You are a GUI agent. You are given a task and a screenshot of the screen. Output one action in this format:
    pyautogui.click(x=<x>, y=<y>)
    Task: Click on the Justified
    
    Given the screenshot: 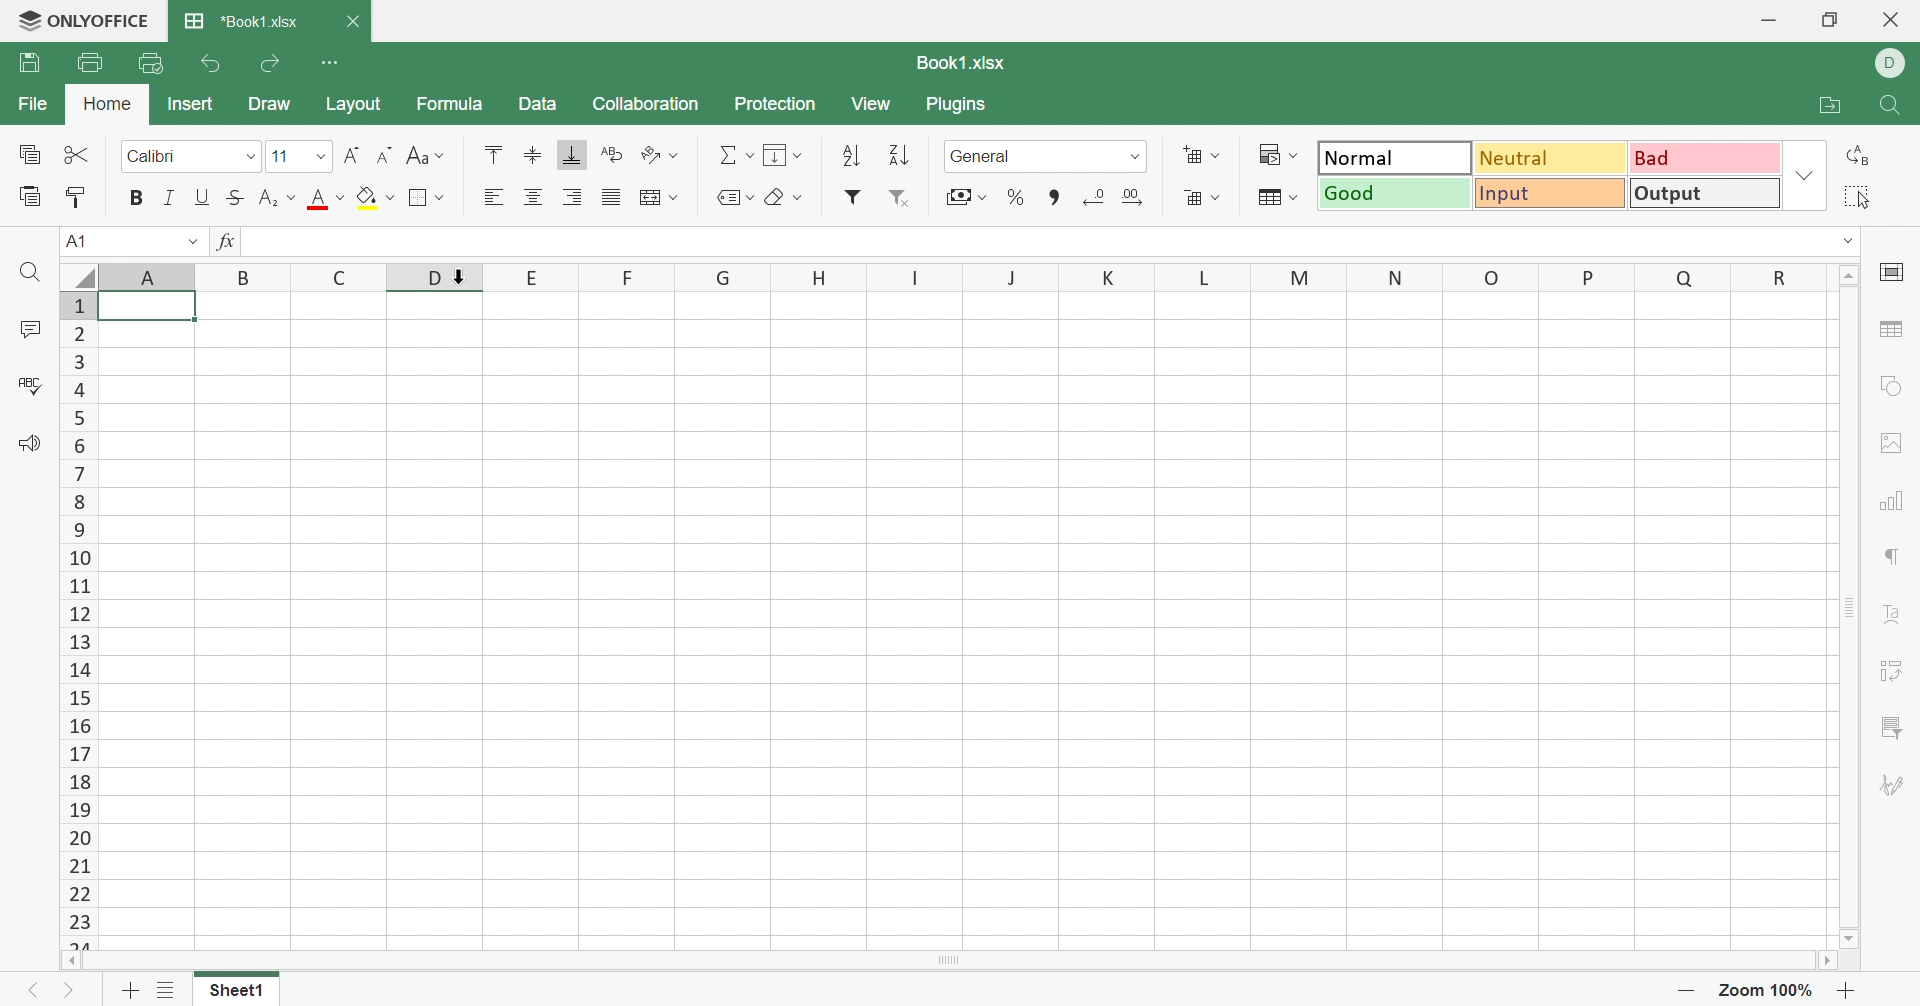 What is the action you would take?
    pyautogui.click(x=610, y=197)
    